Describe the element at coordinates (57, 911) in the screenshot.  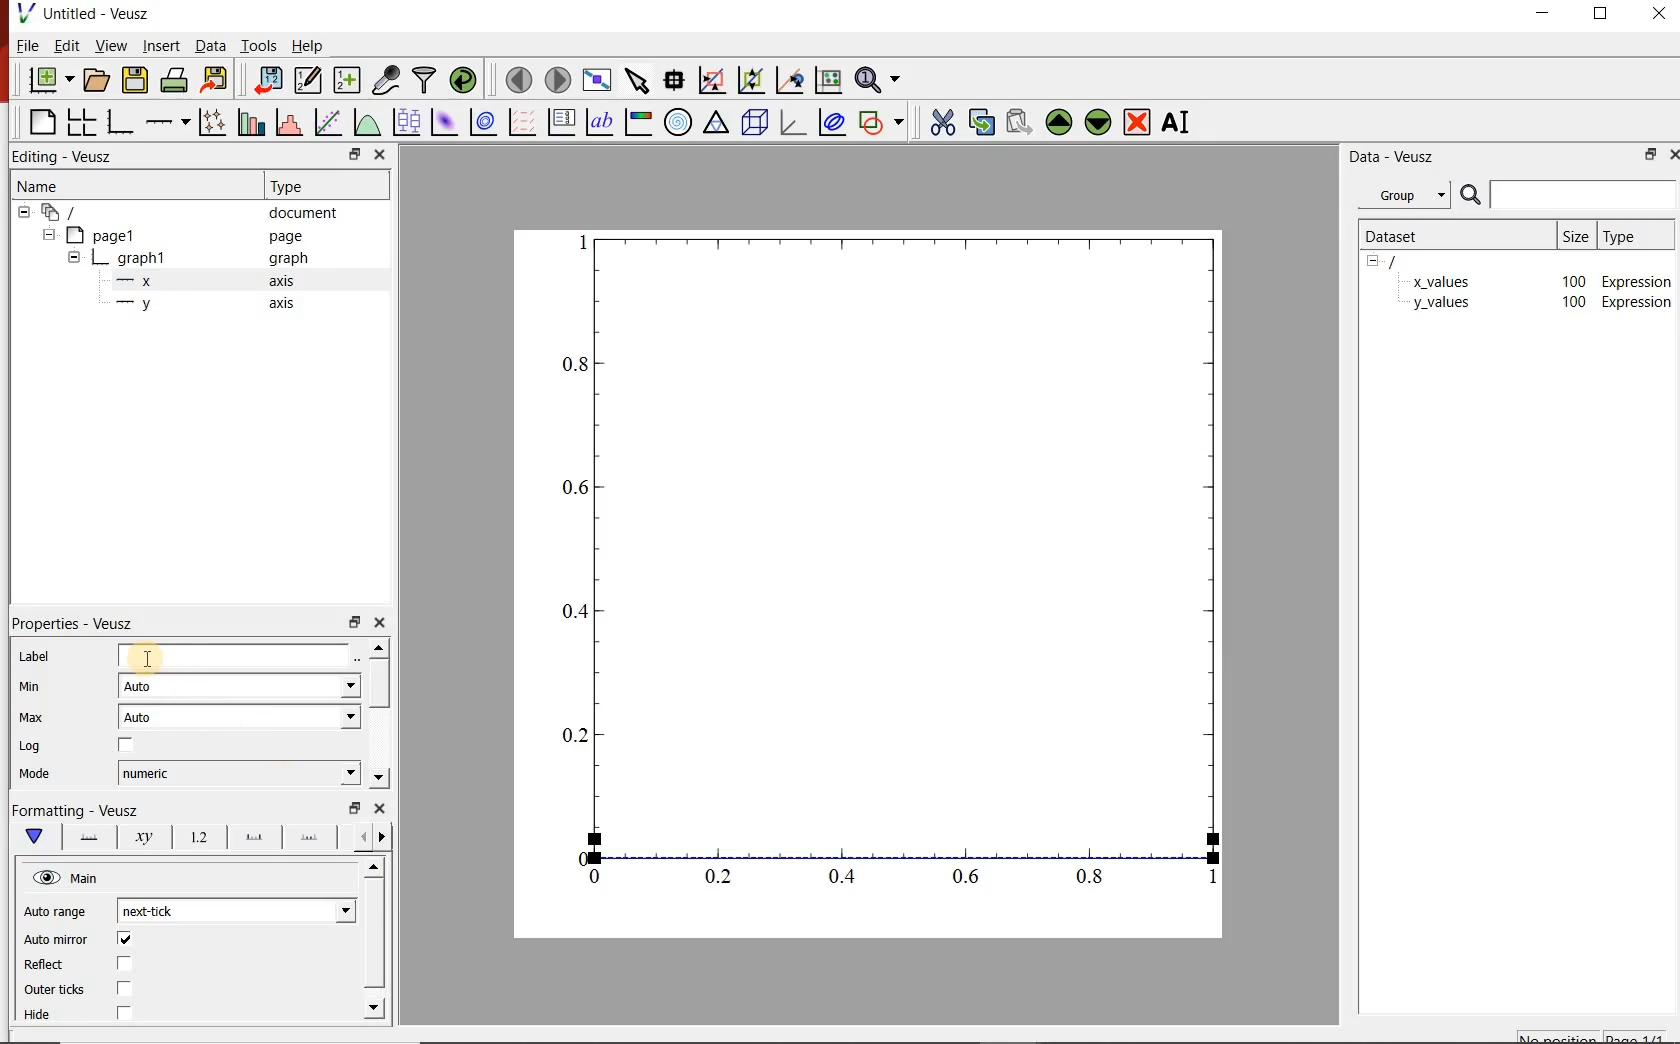
I see `Auto range` at that location.